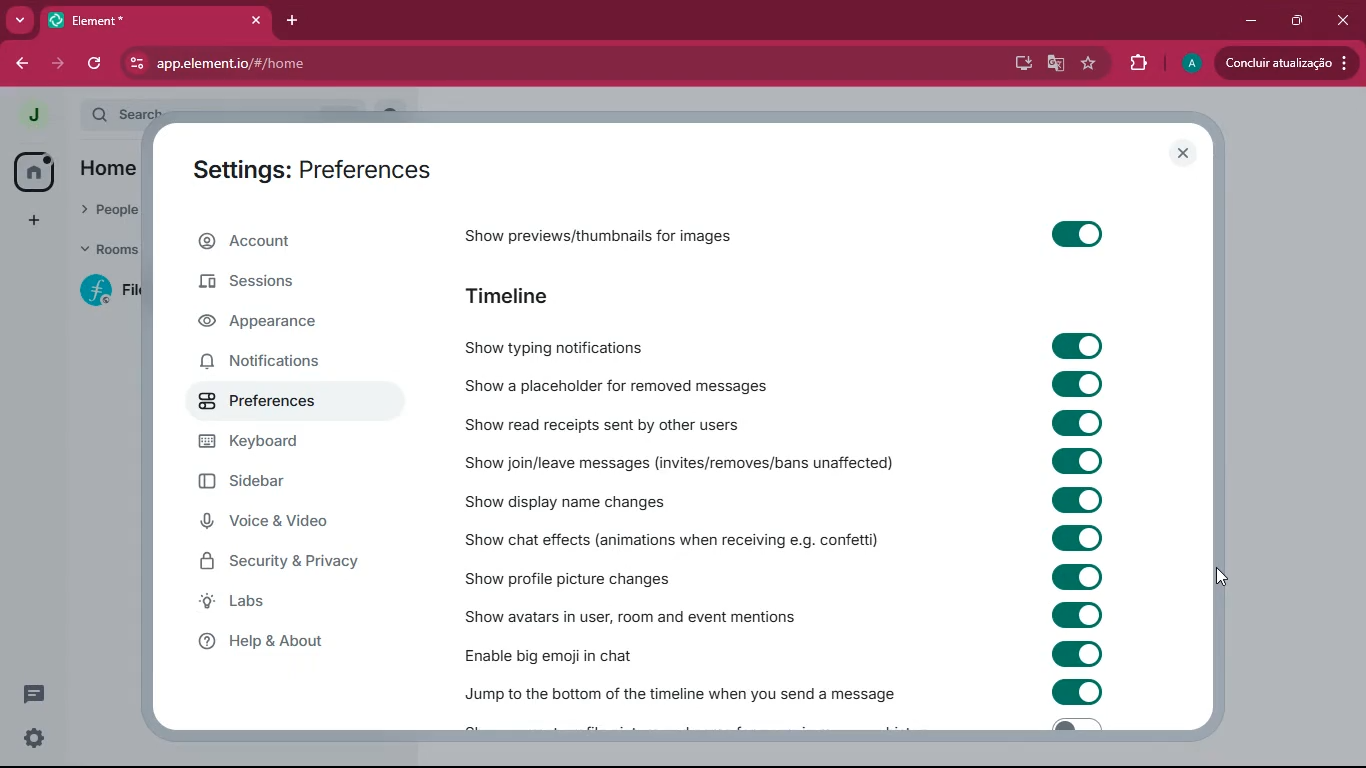 The image size is (1366, 768). I want to click on cursor, so click(1219, 576).